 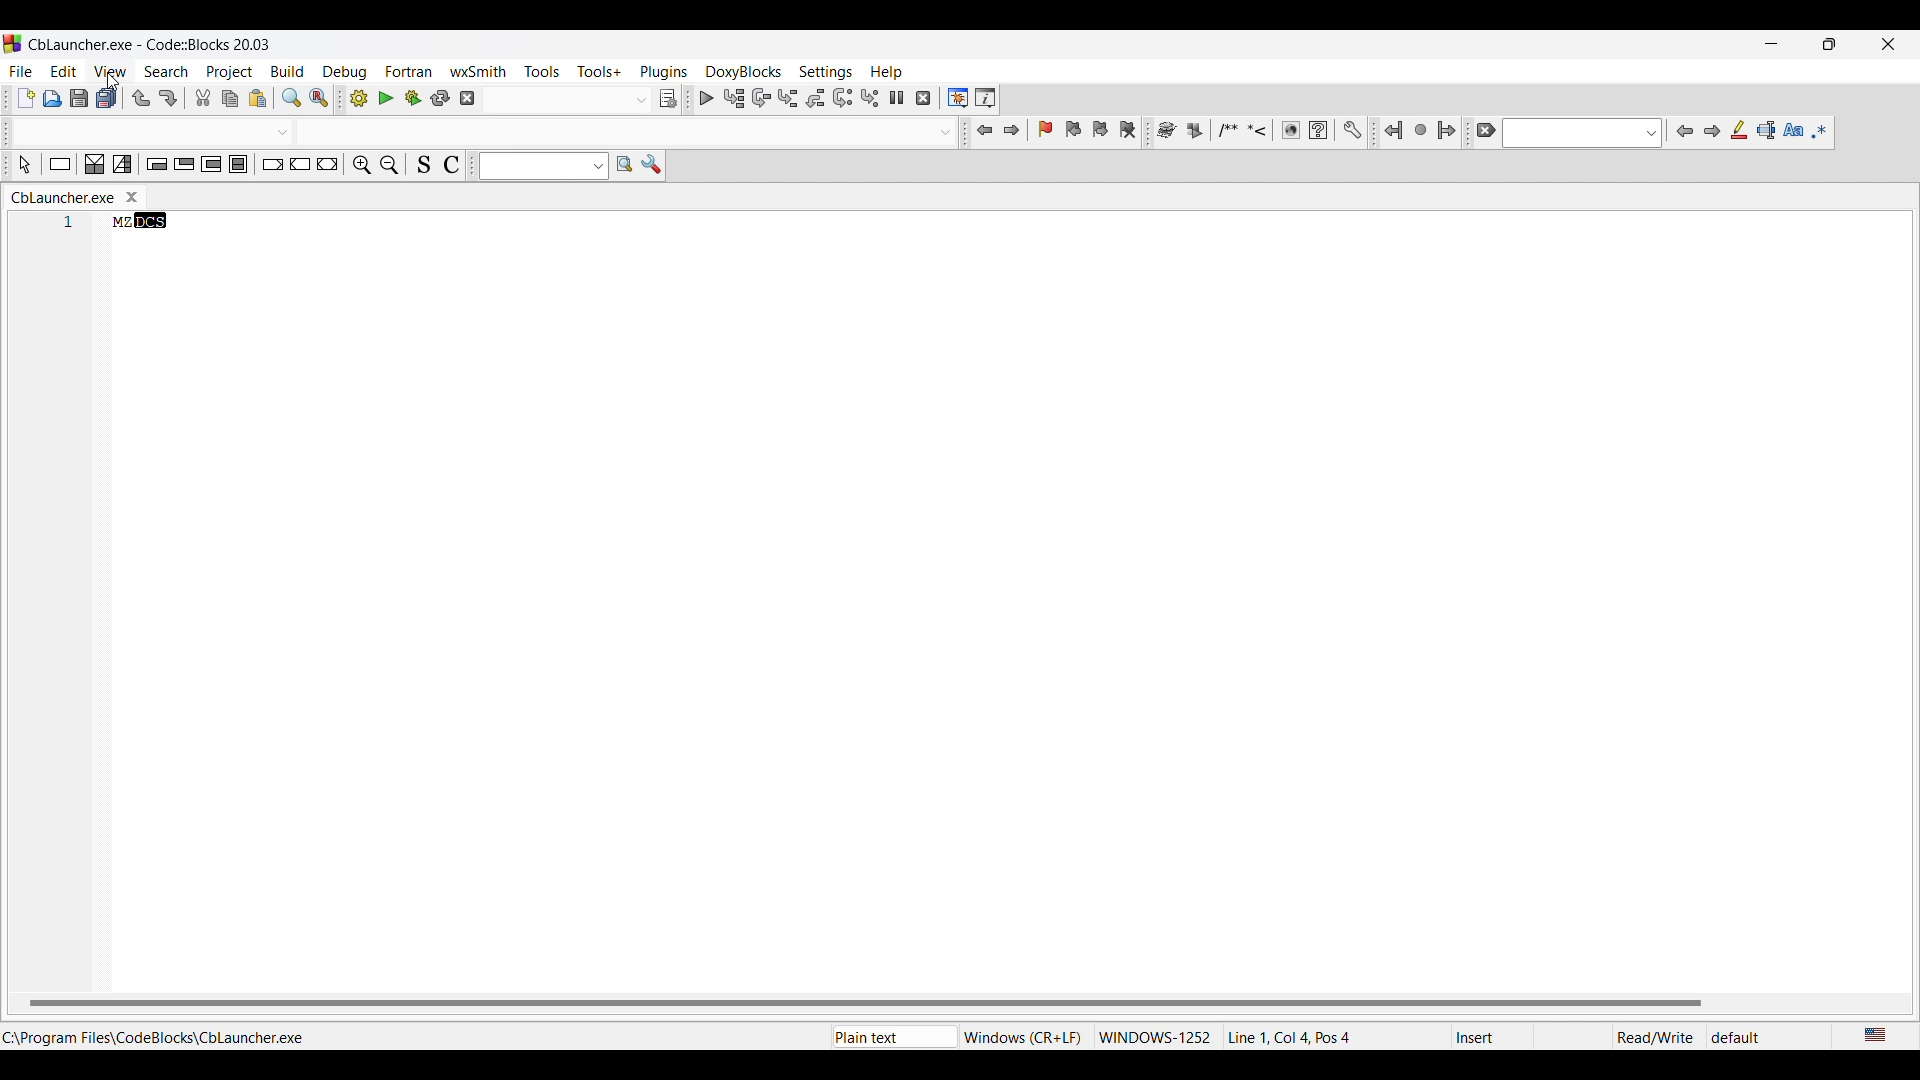 What do you see at coordinates (389, 165) in the screenshot?
I see `Zoom out` at bounding box center [389, 165].